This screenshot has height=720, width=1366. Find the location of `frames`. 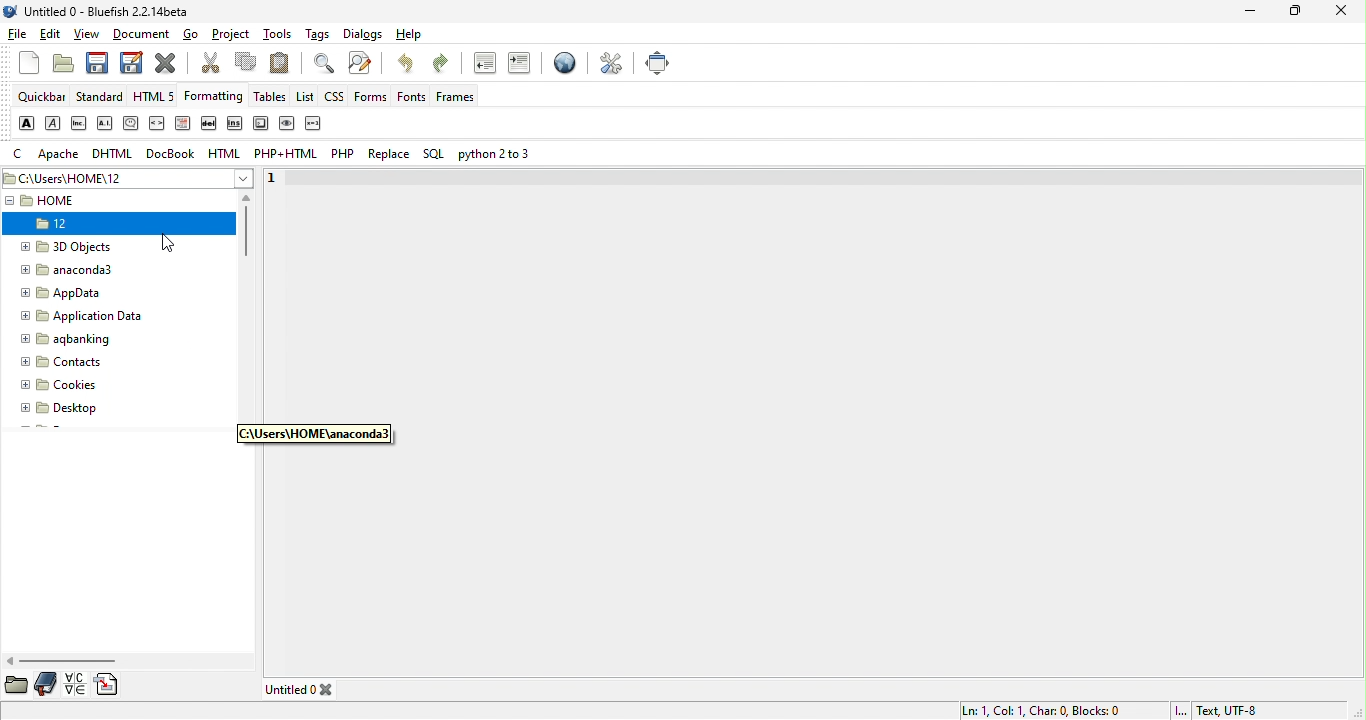

frames is located at coordinates (462, 96).